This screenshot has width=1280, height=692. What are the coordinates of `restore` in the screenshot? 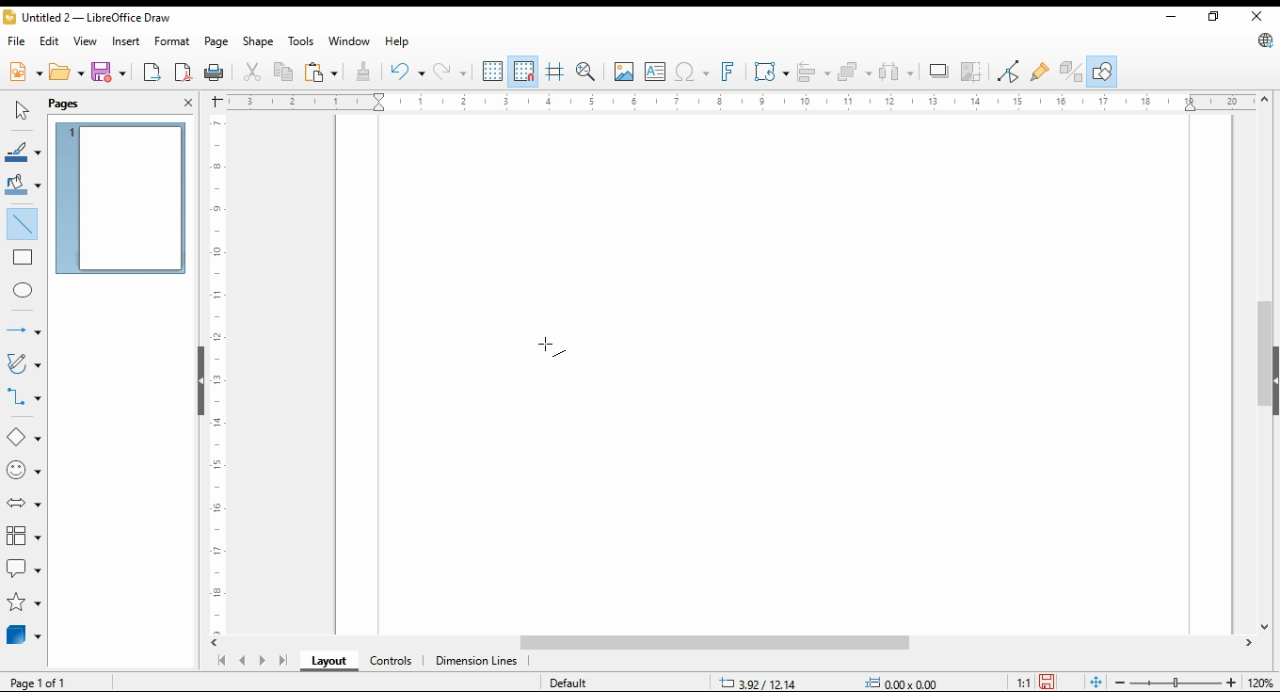 It's located at (1217, 17).